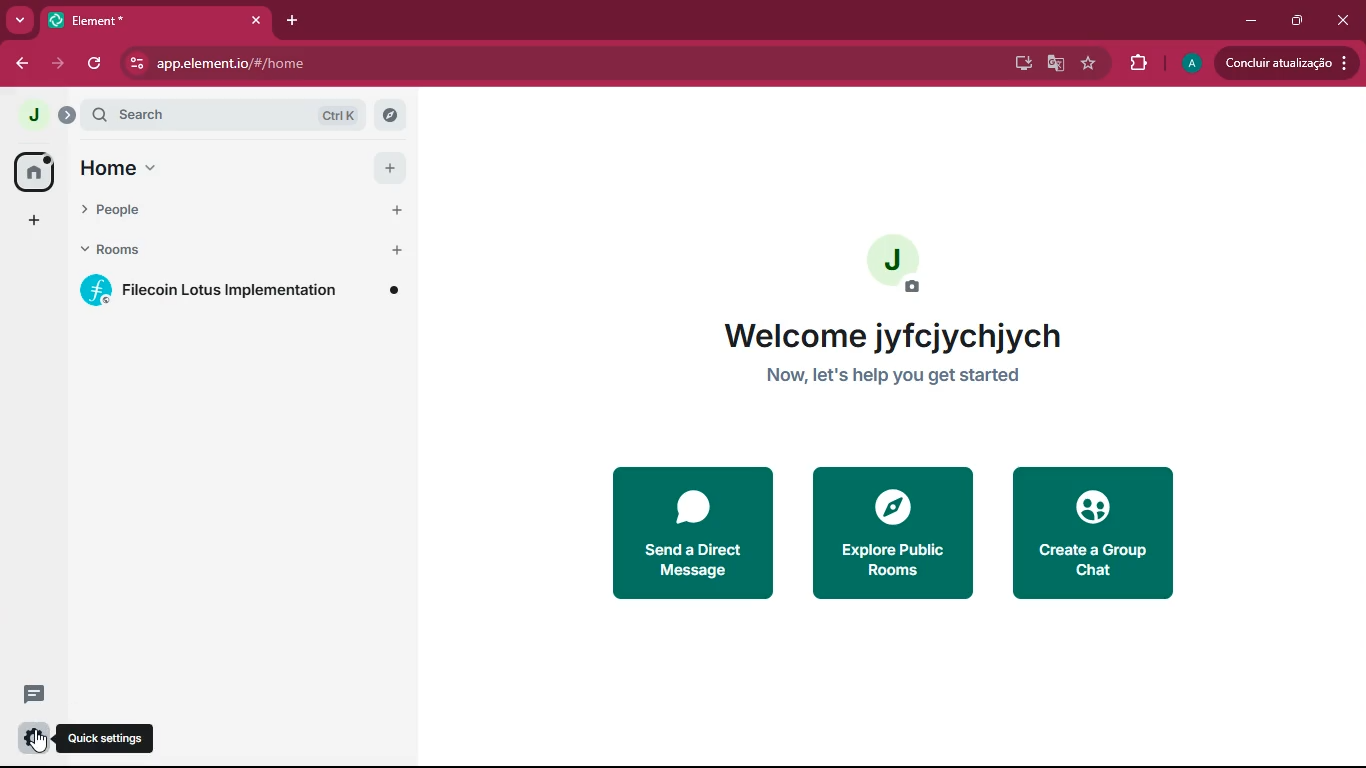  Describe the element at coordinates (1137, 61) in the screenshot. I see `extensions` at that location.